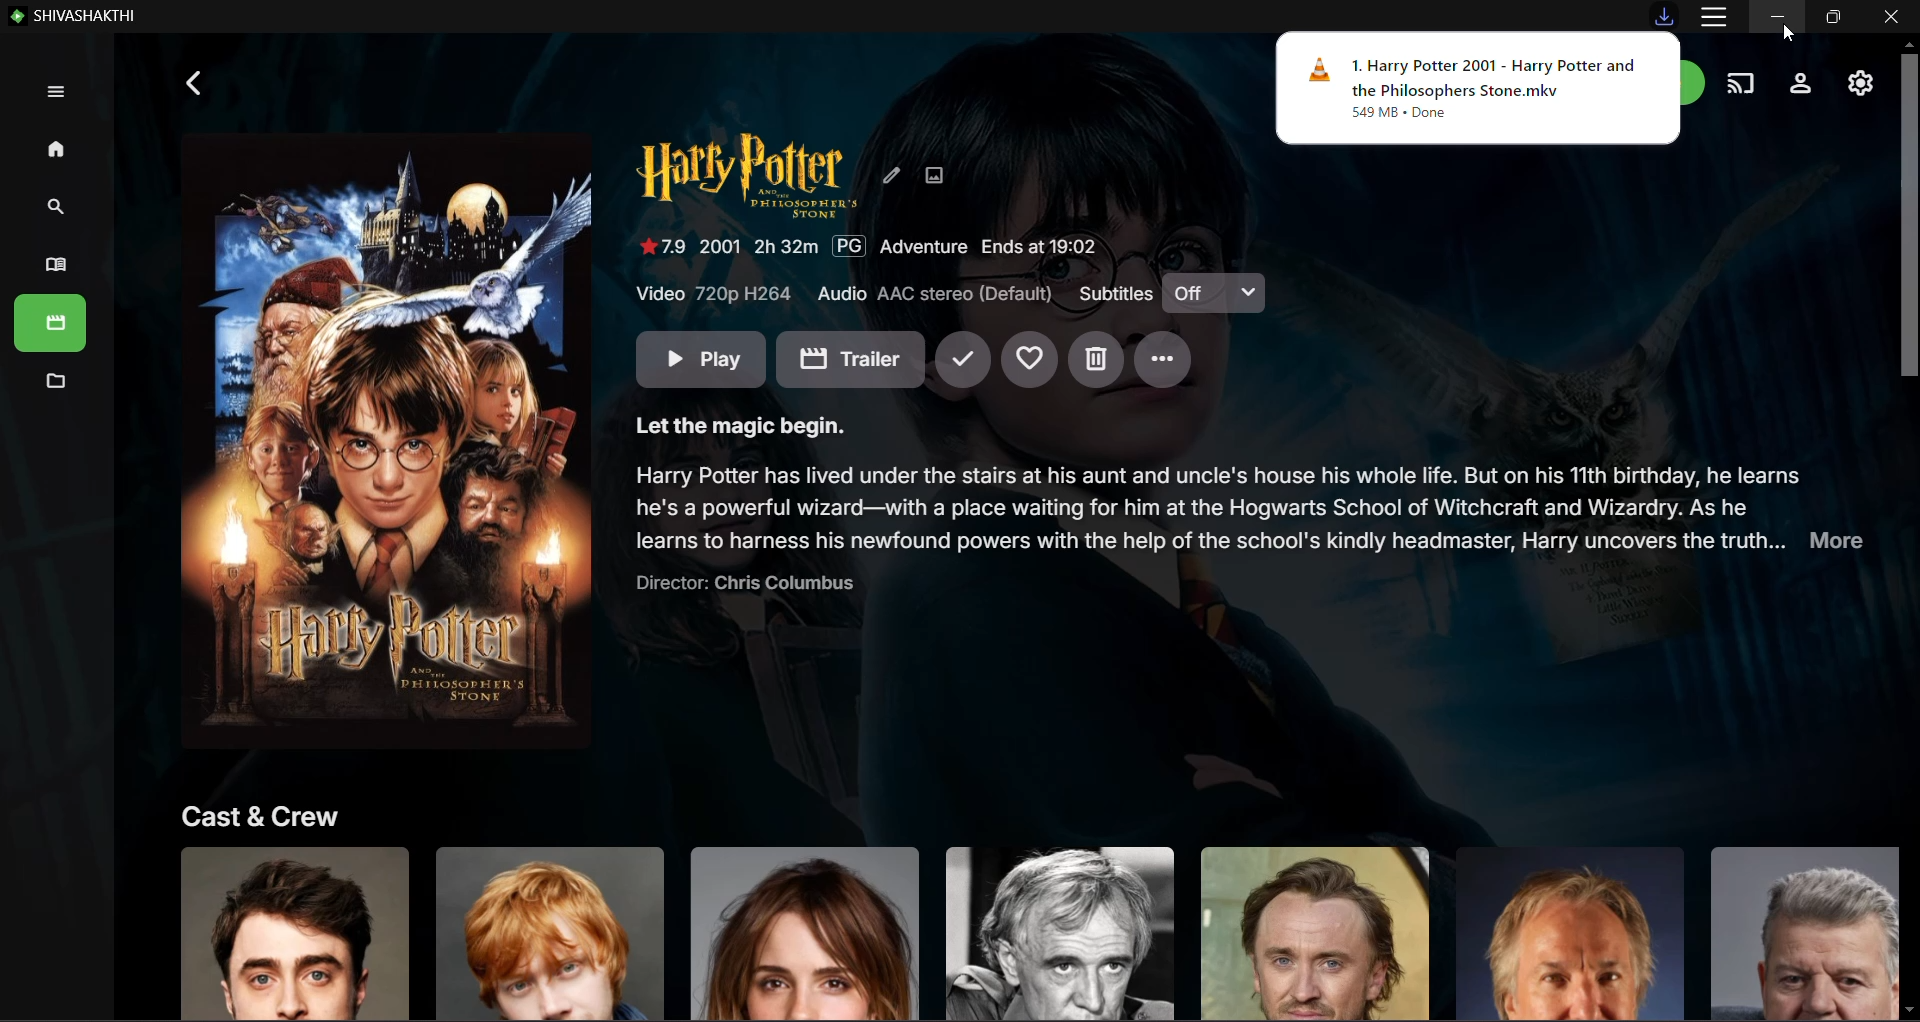 This screenshot has height=1022, width=1920. I want to click on Download, so click(1664, 15).